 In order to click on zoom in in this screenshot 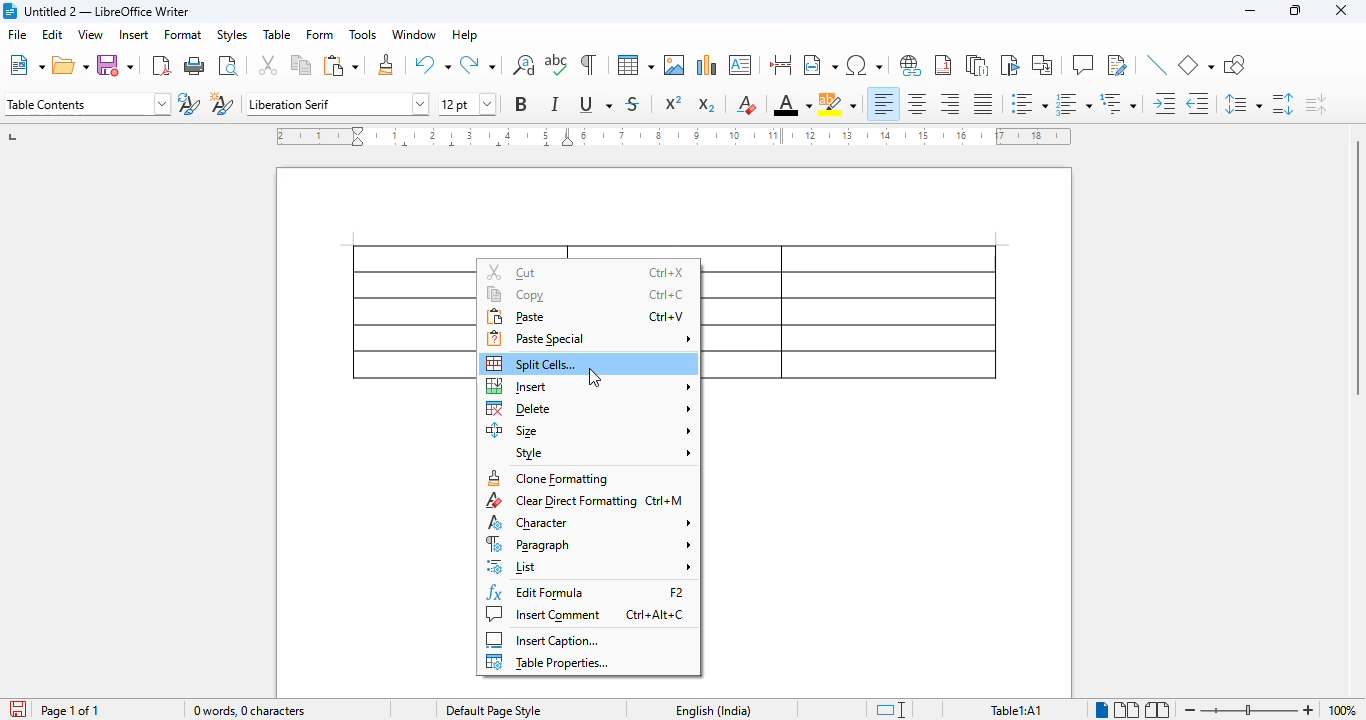, I will do `click(1307, 710)`.